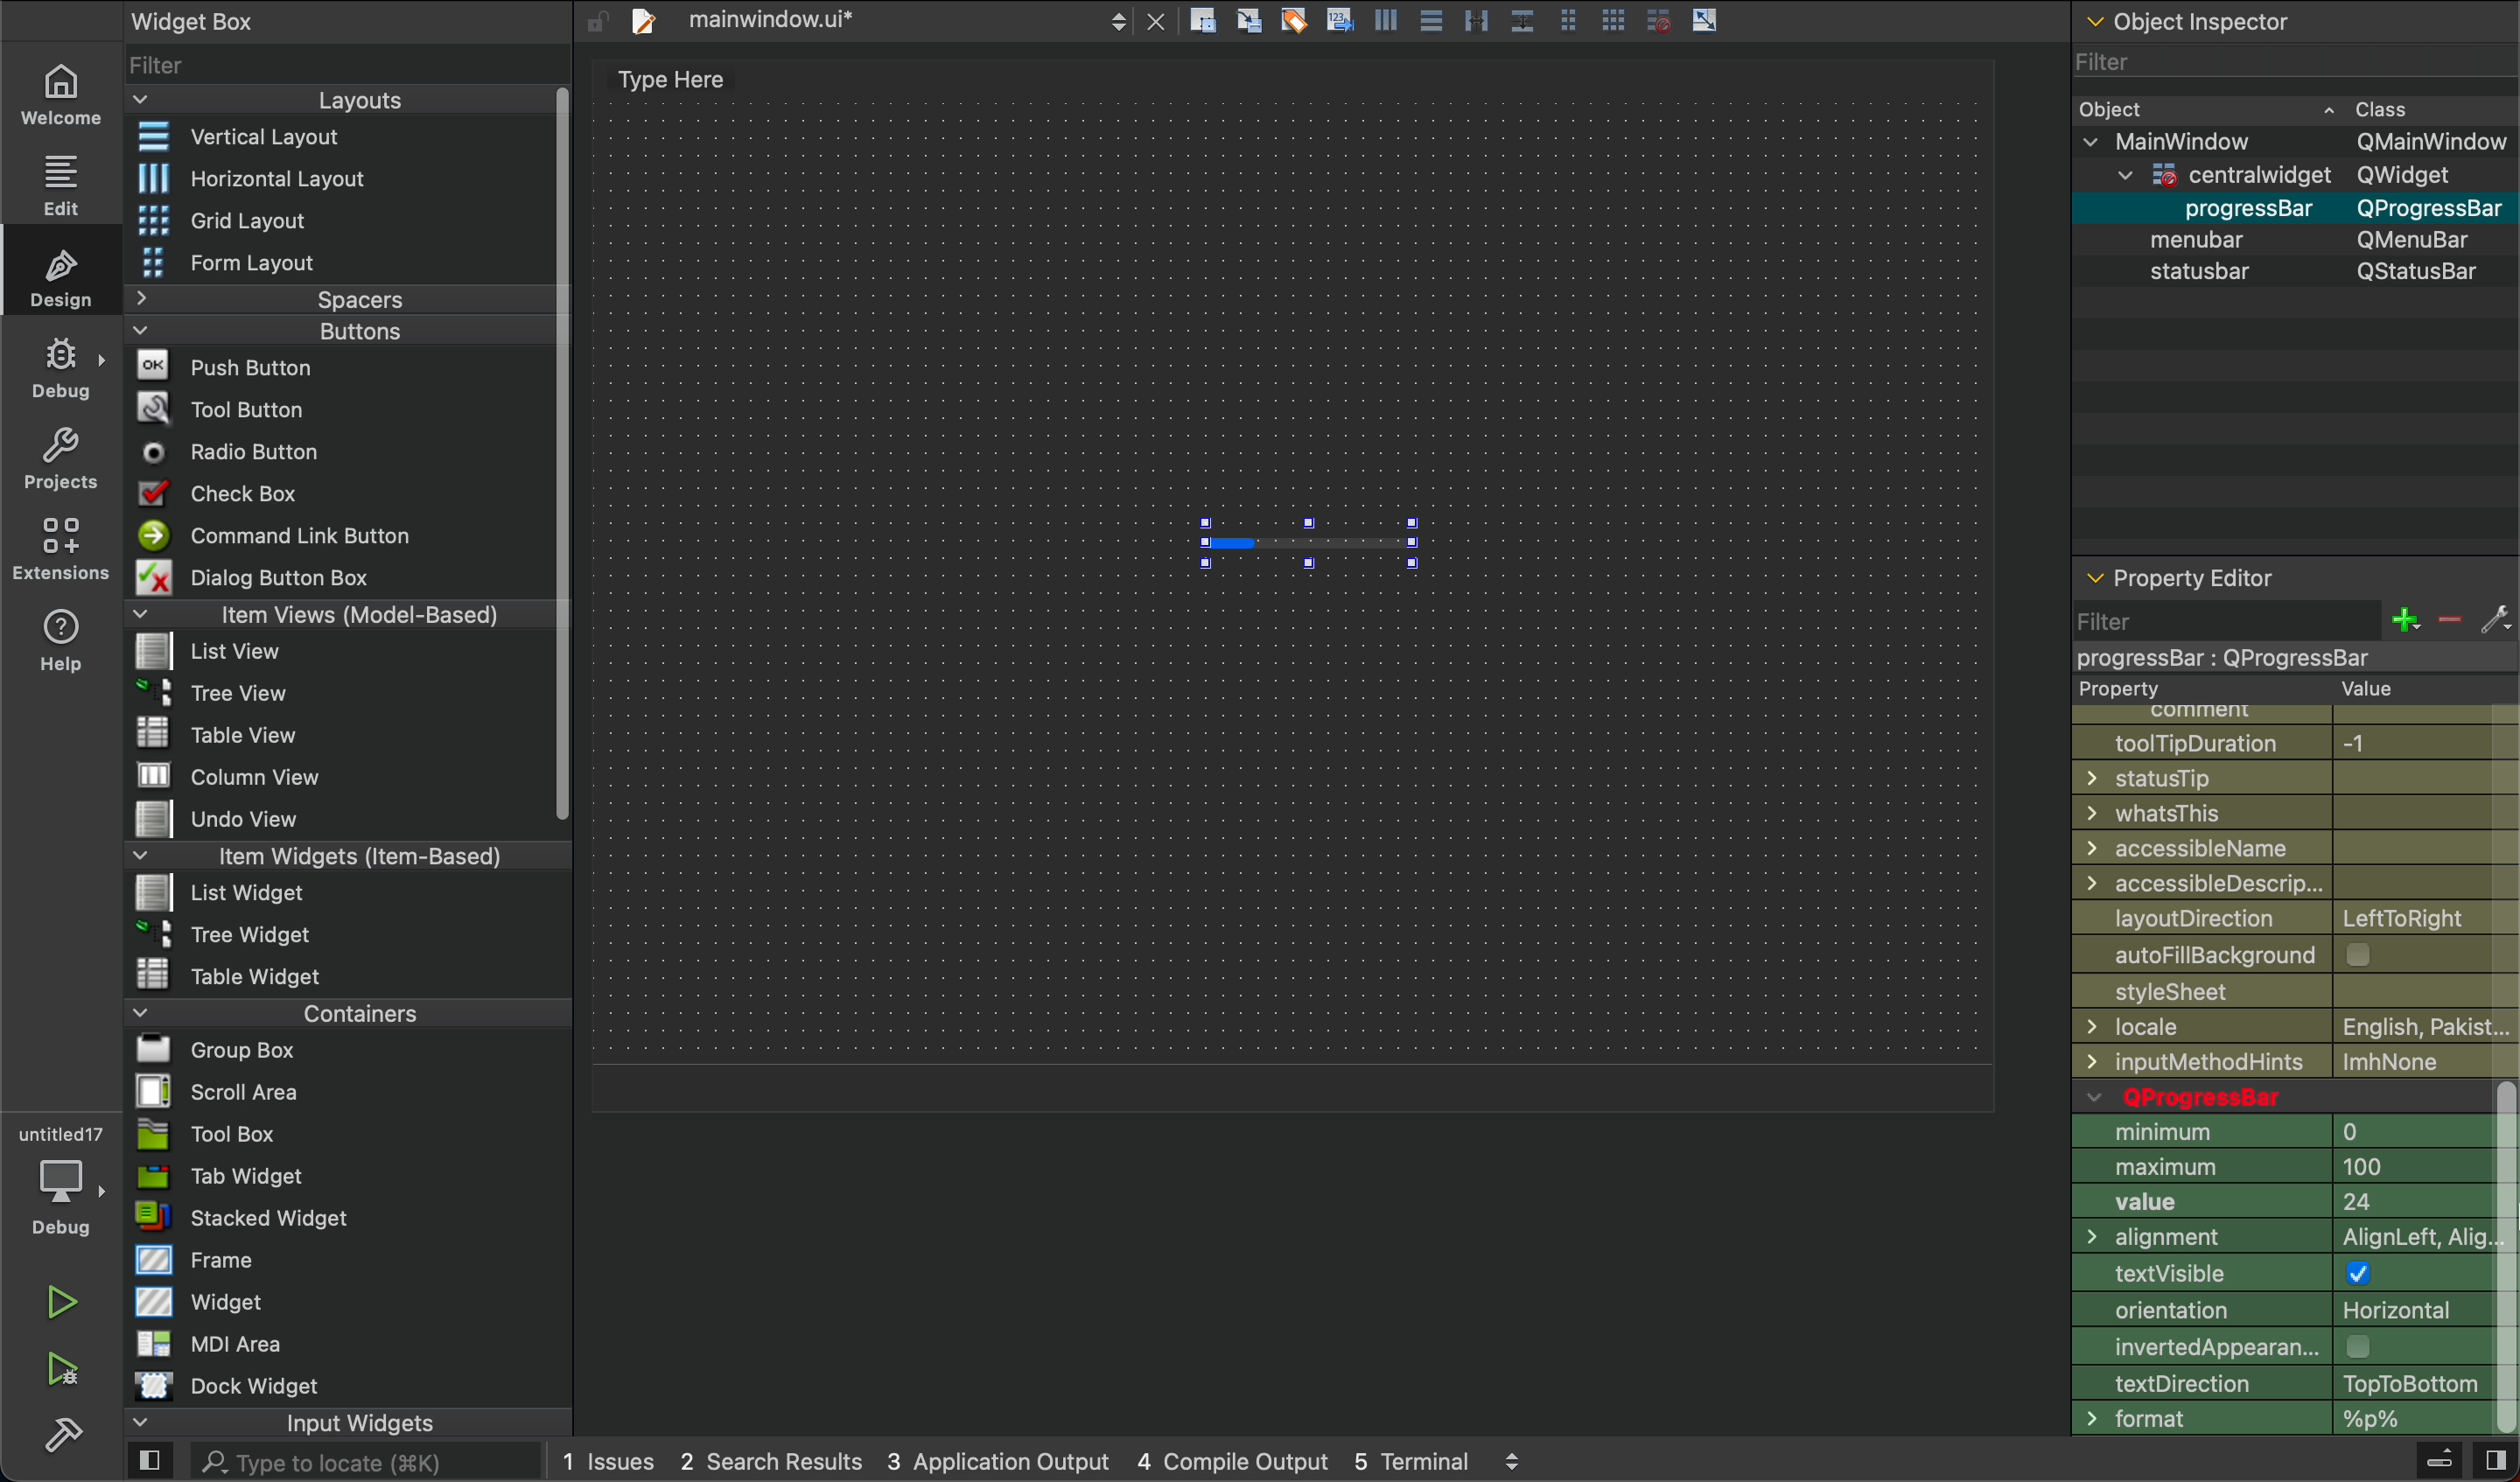  Describe the element at coordinates (2293, 189) in the screenshot. I see `Object Detail` at that location.